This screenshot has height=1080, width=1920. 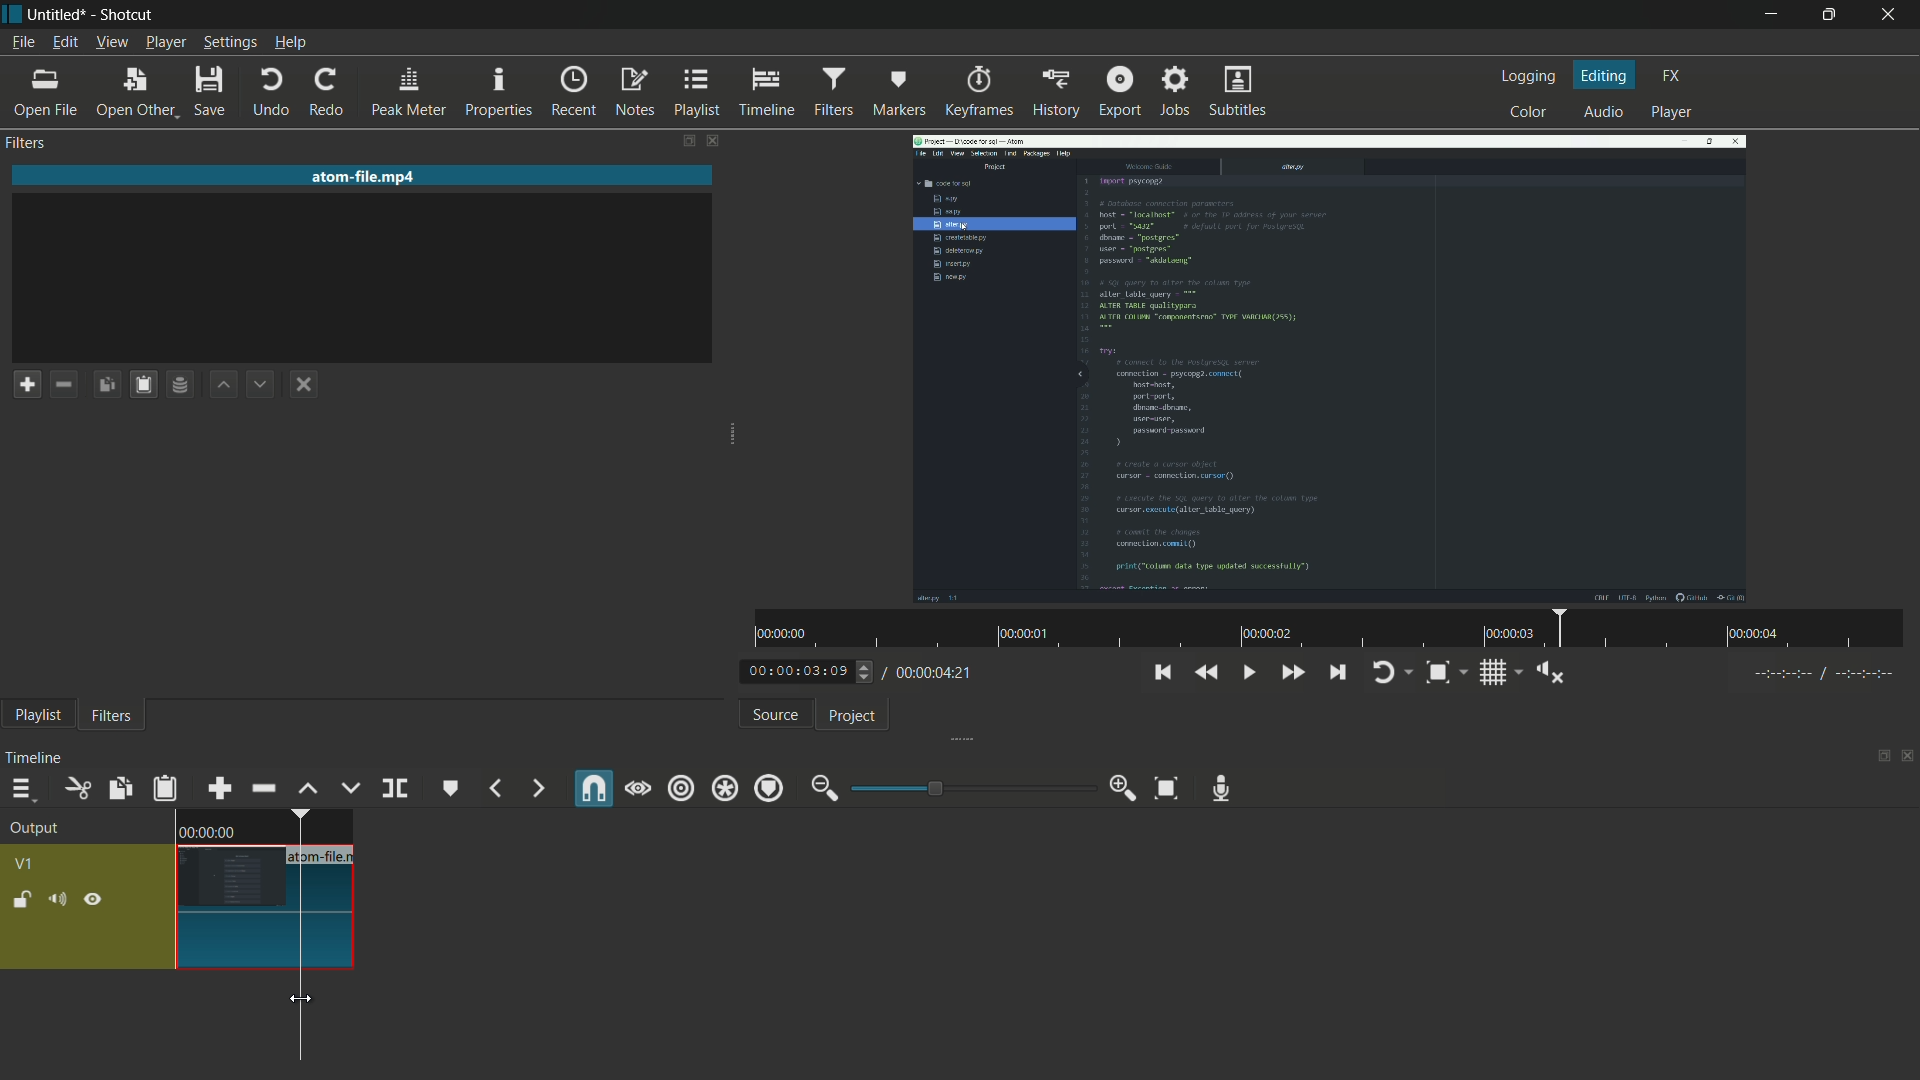 I want to click on playlist, so click(x=40, y=716).